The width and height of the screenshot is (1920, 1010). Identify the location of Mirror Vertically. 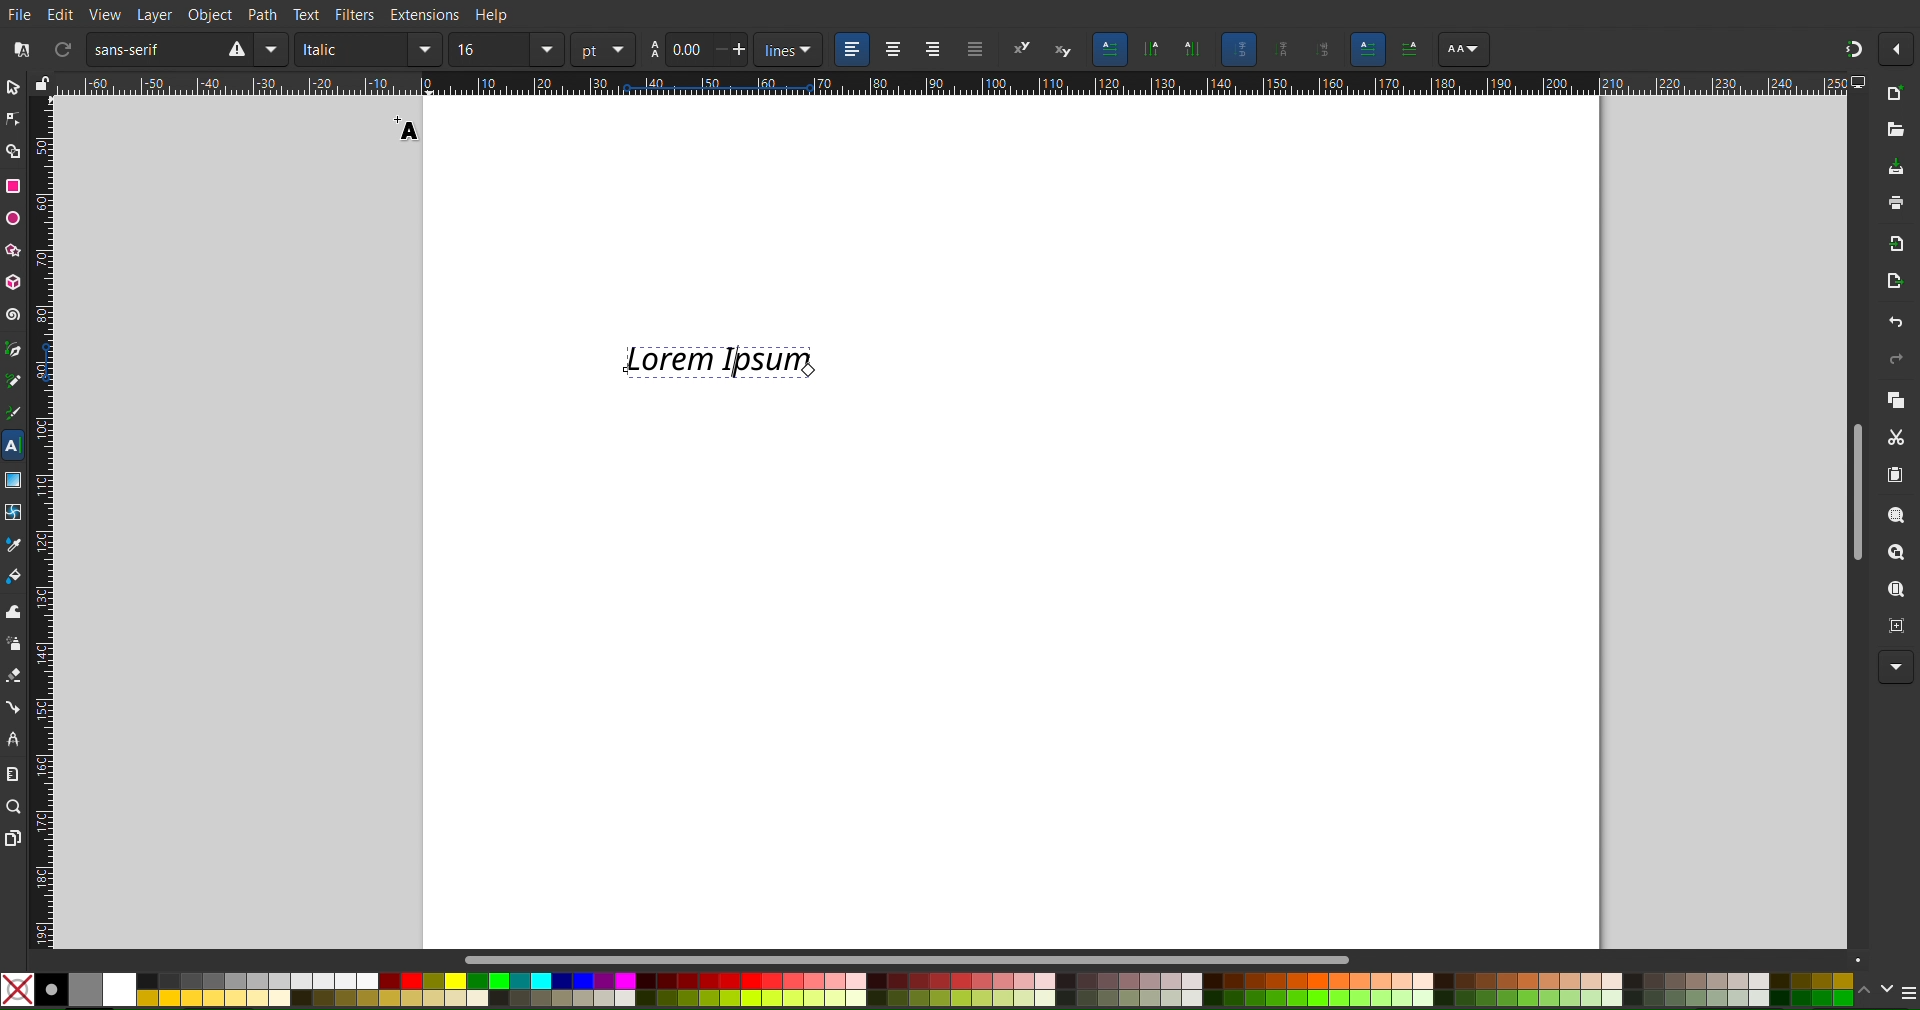
(275, 50).